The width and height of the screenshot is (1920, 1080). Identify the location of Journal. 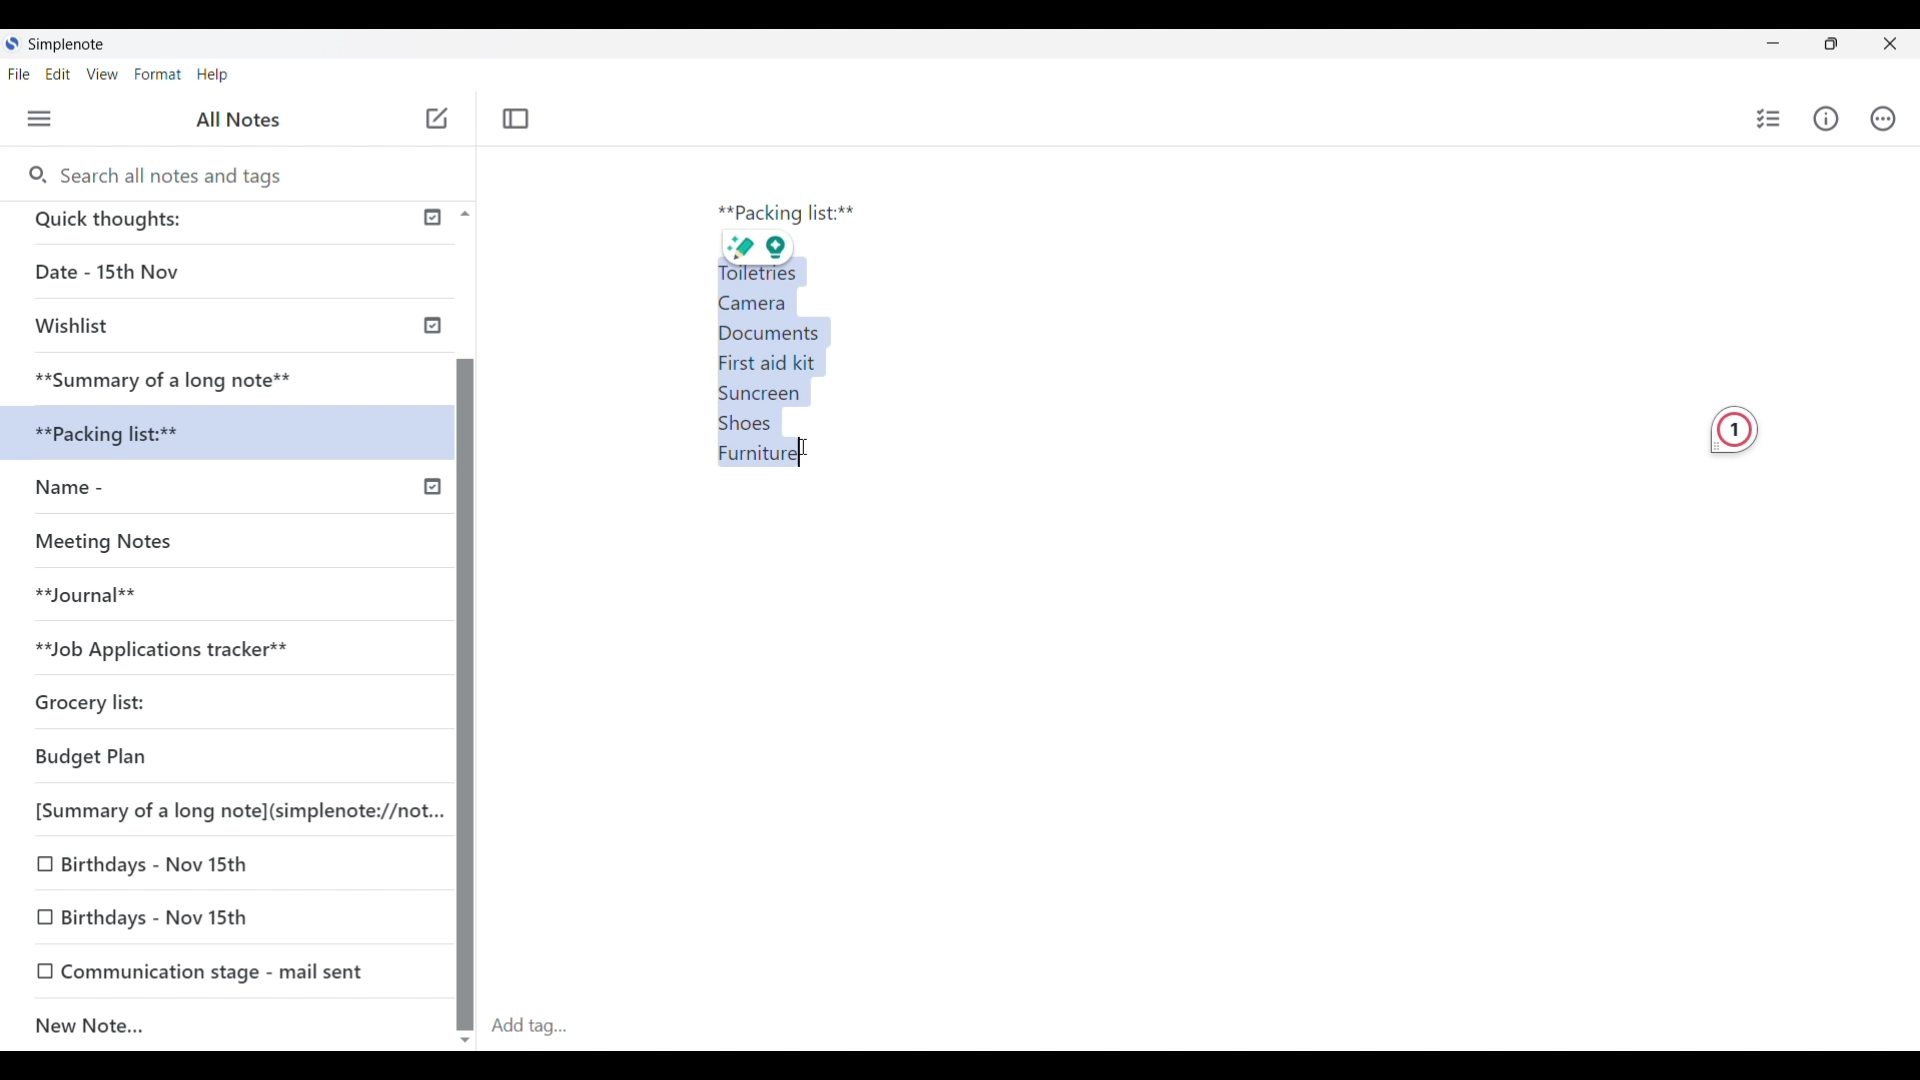
(109, 602).